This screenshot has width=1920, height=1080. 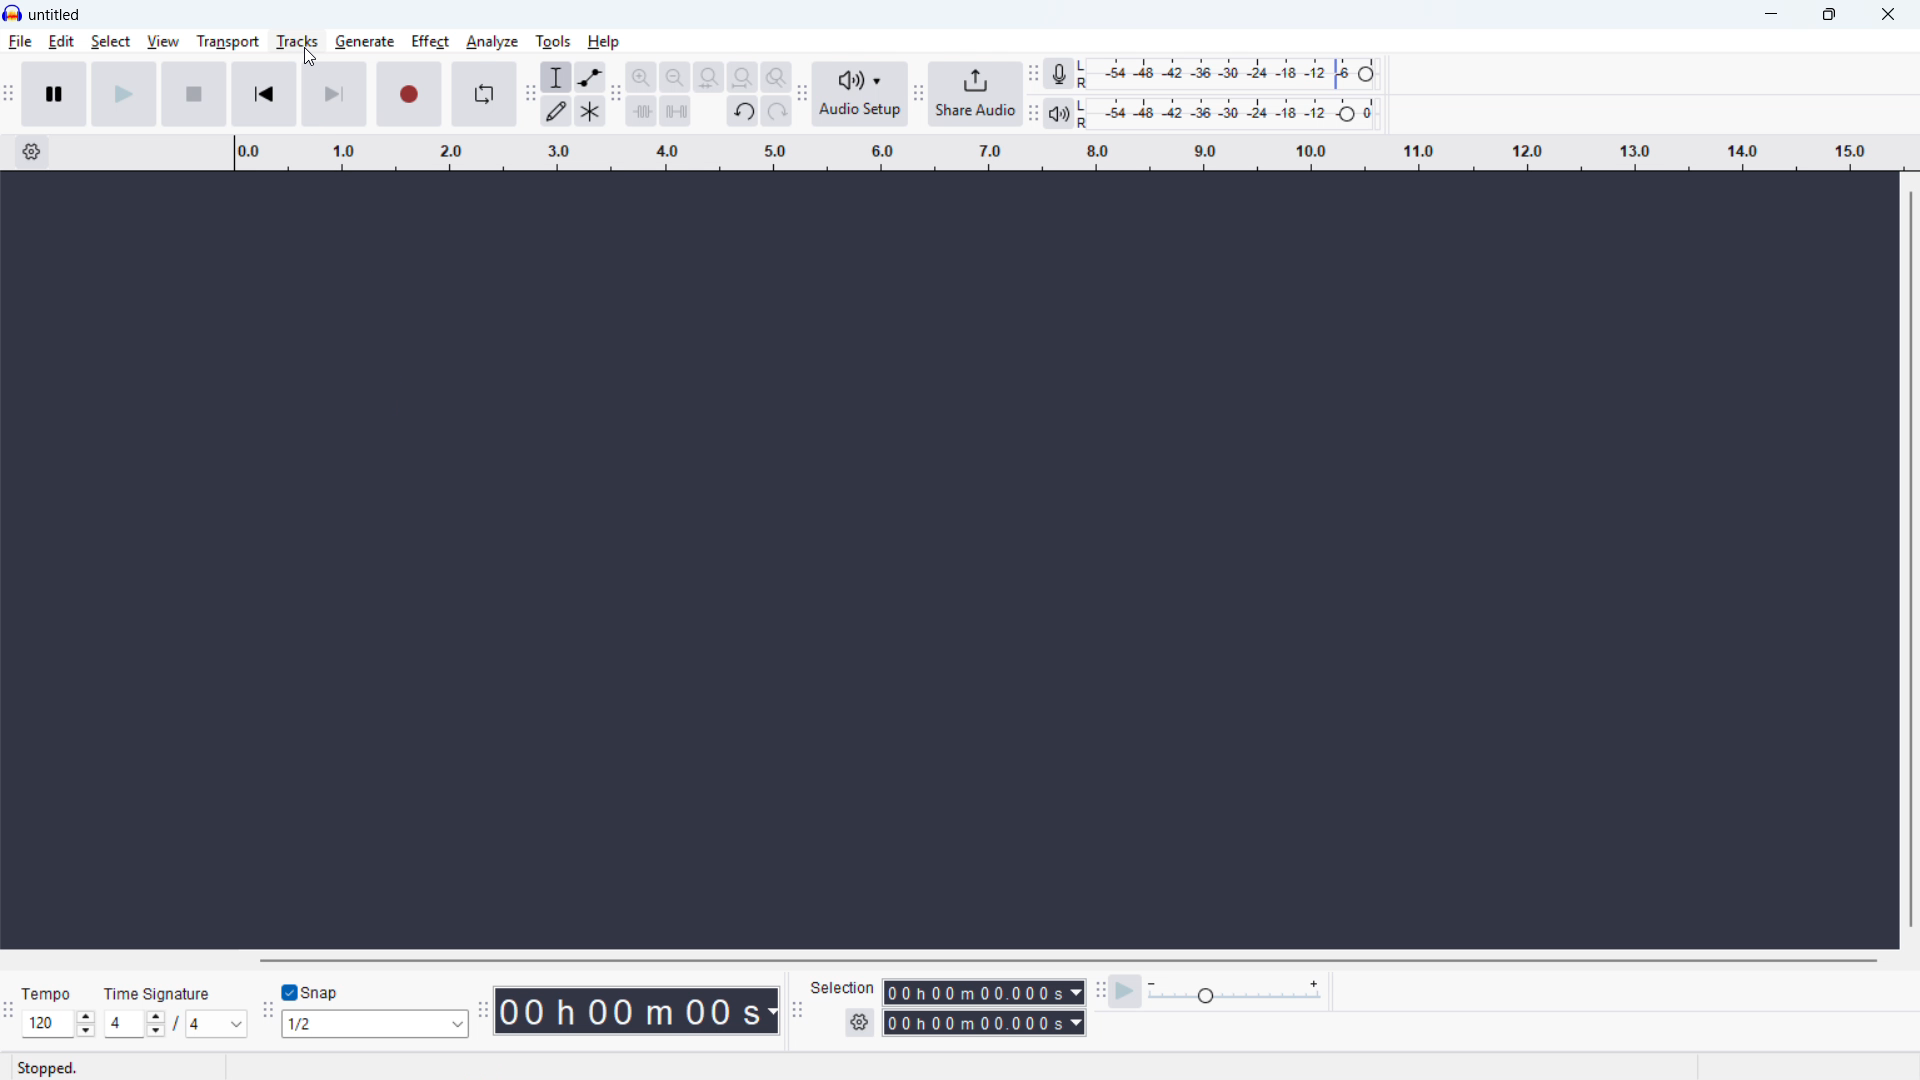 I want to click on Play back speed , so click(x=1234, y=993).